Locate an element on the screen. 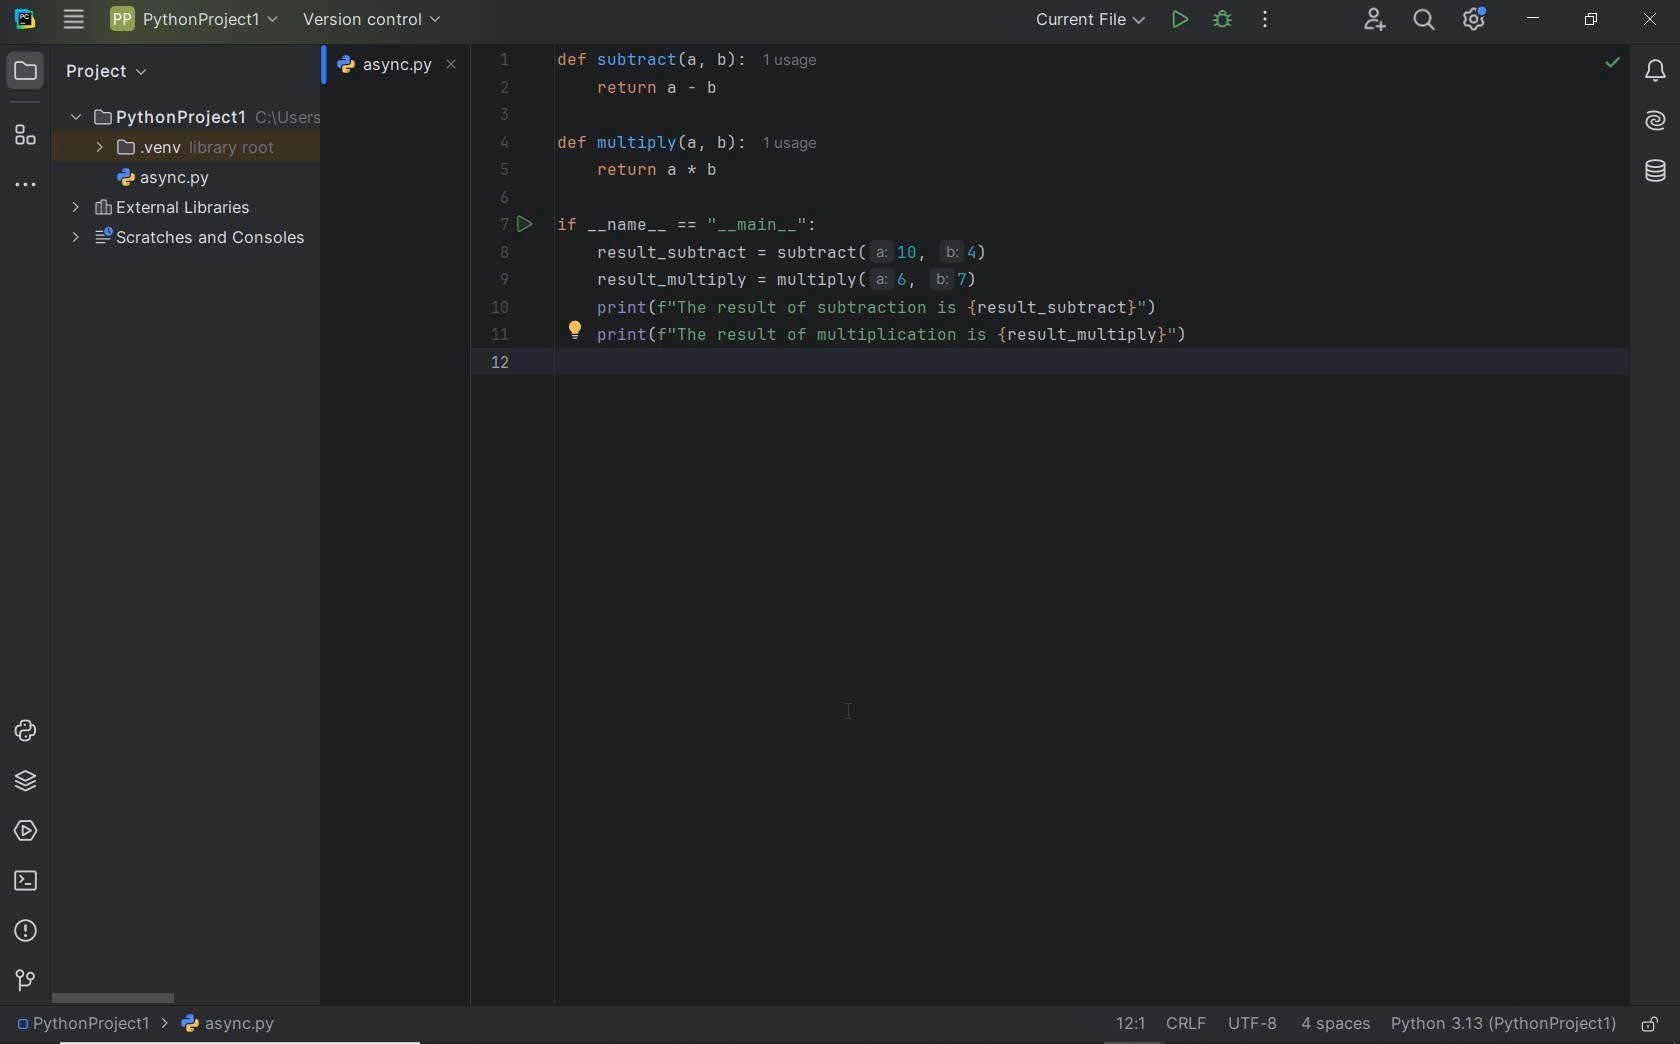 This screenshot has width=1680, height=1044. Indent is located at coordinates (1335, 1026).